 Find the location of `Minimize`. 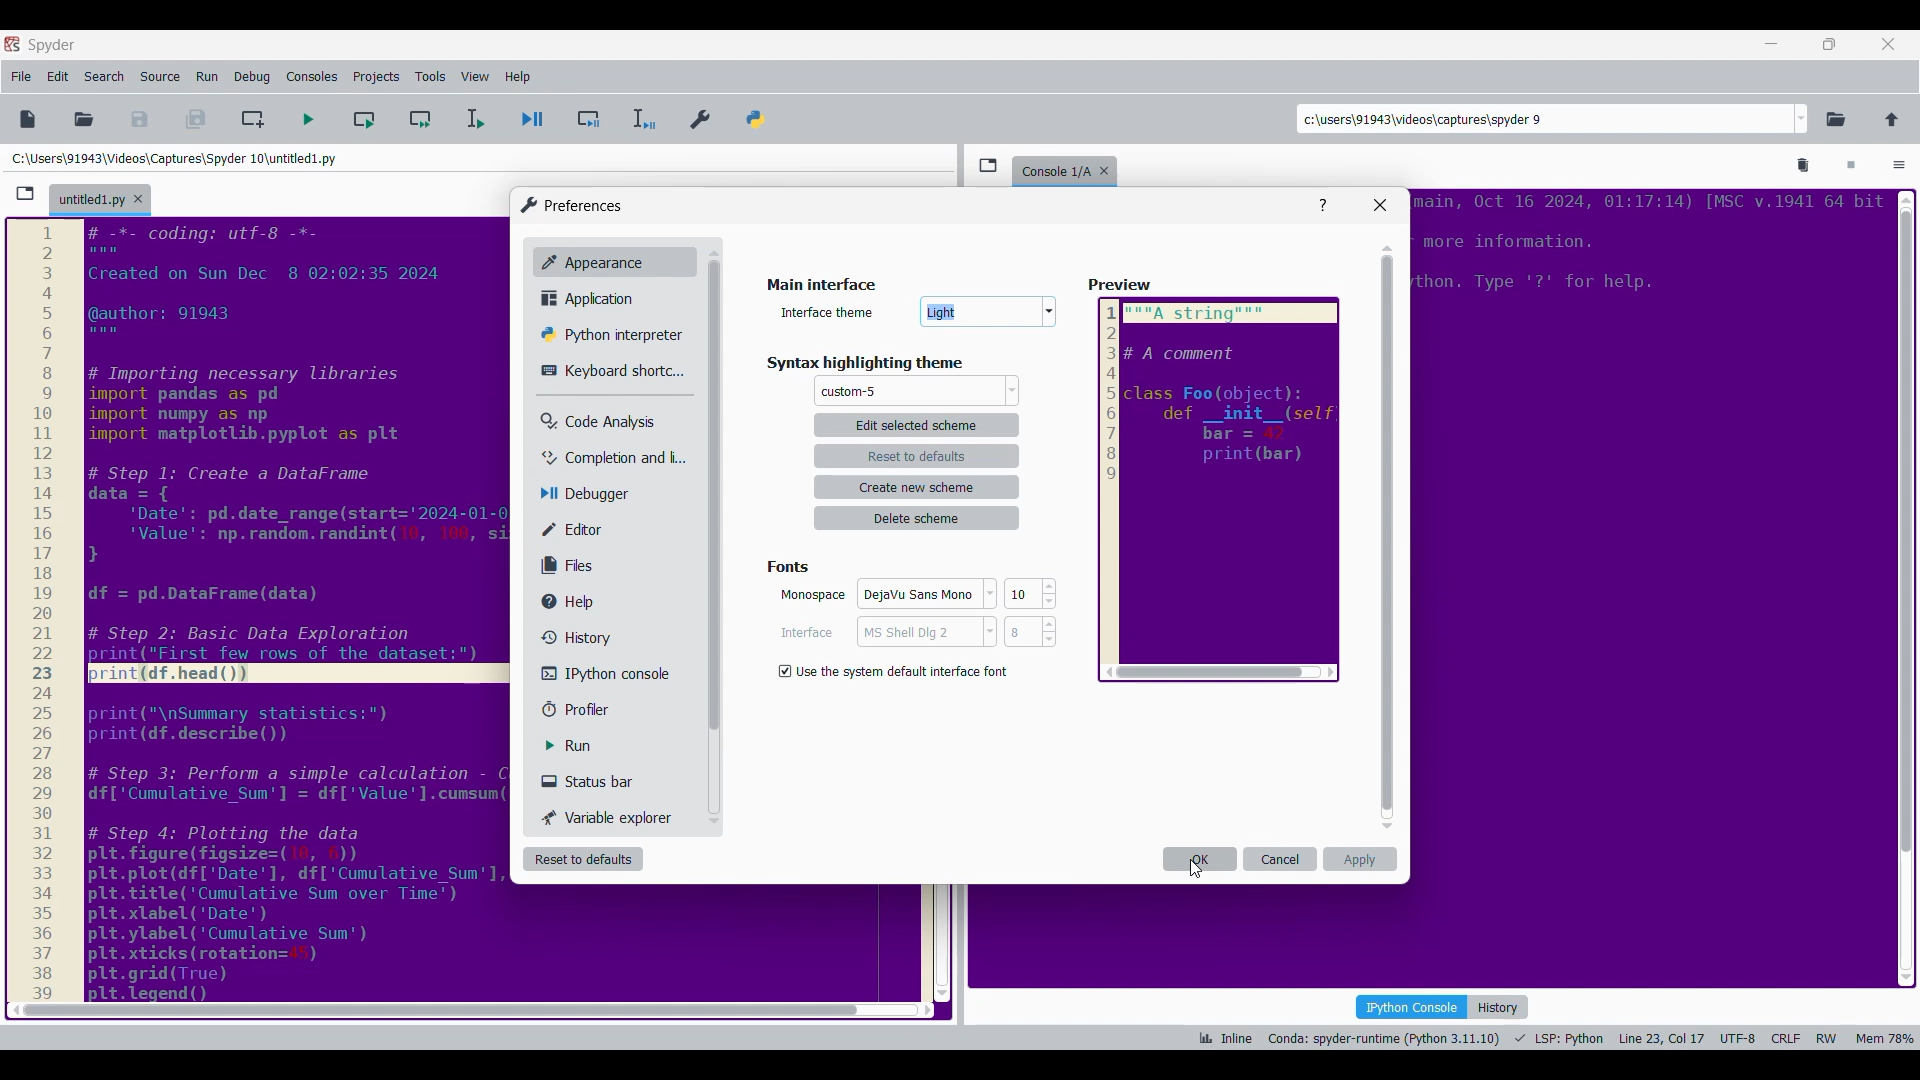

Minimize is located at coordinates (1772, 44).